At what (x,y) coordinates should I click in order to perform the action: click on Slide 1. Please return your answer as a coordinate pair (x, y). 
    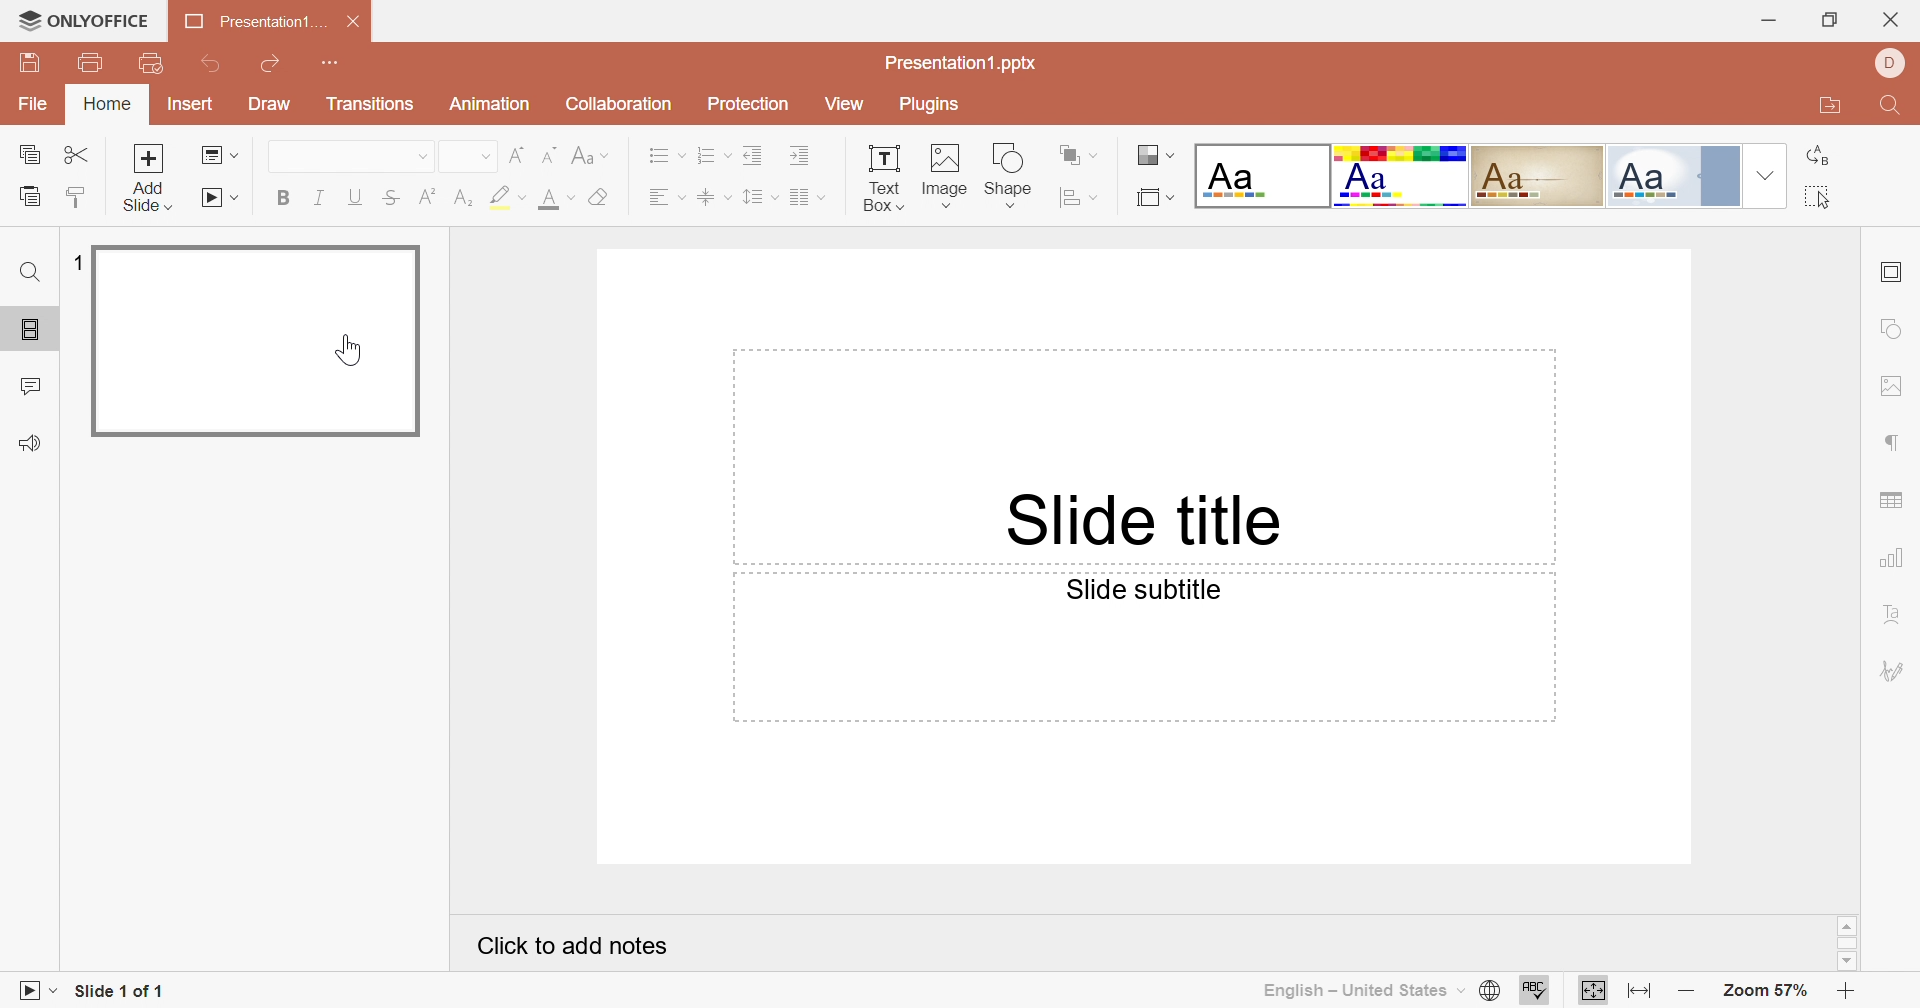
    Looking at the image, I should click on (262, 346).